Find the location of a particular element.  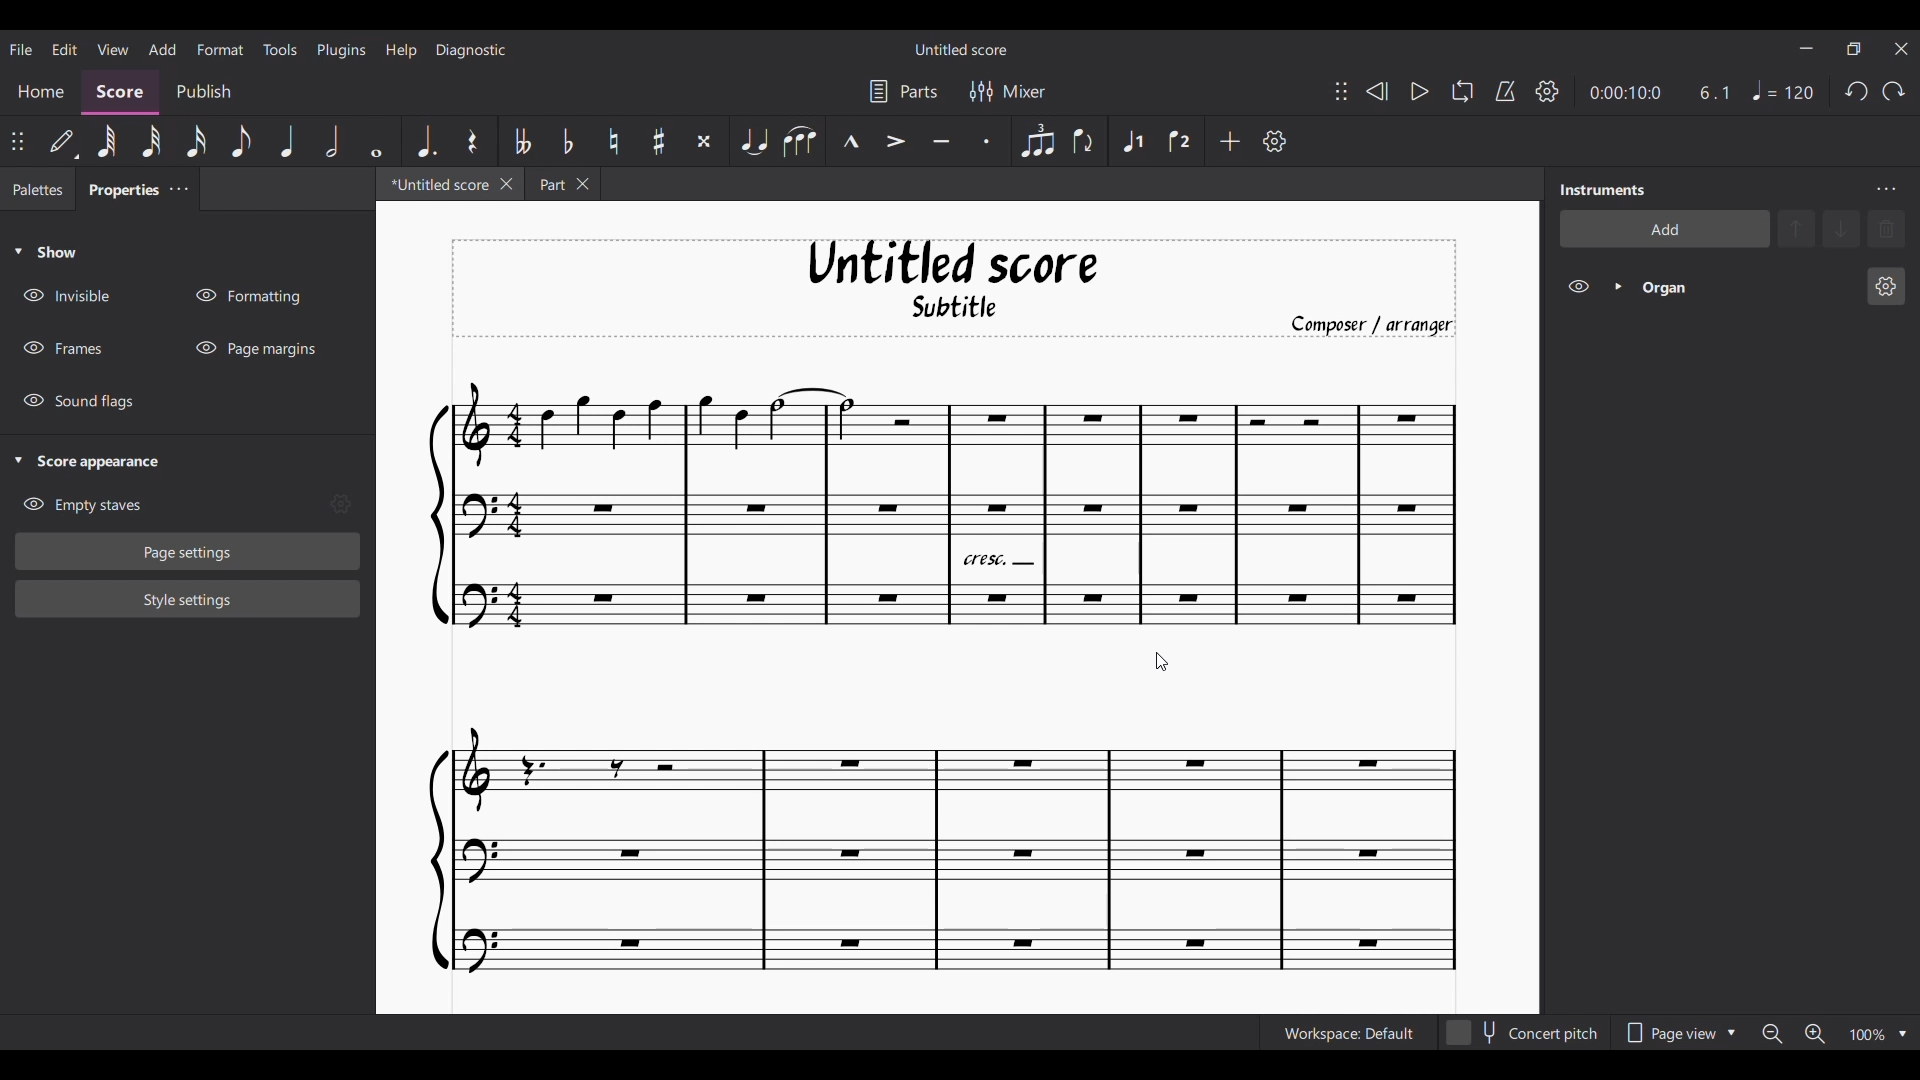

Zoom in is located at coordinates (1814, 1034).